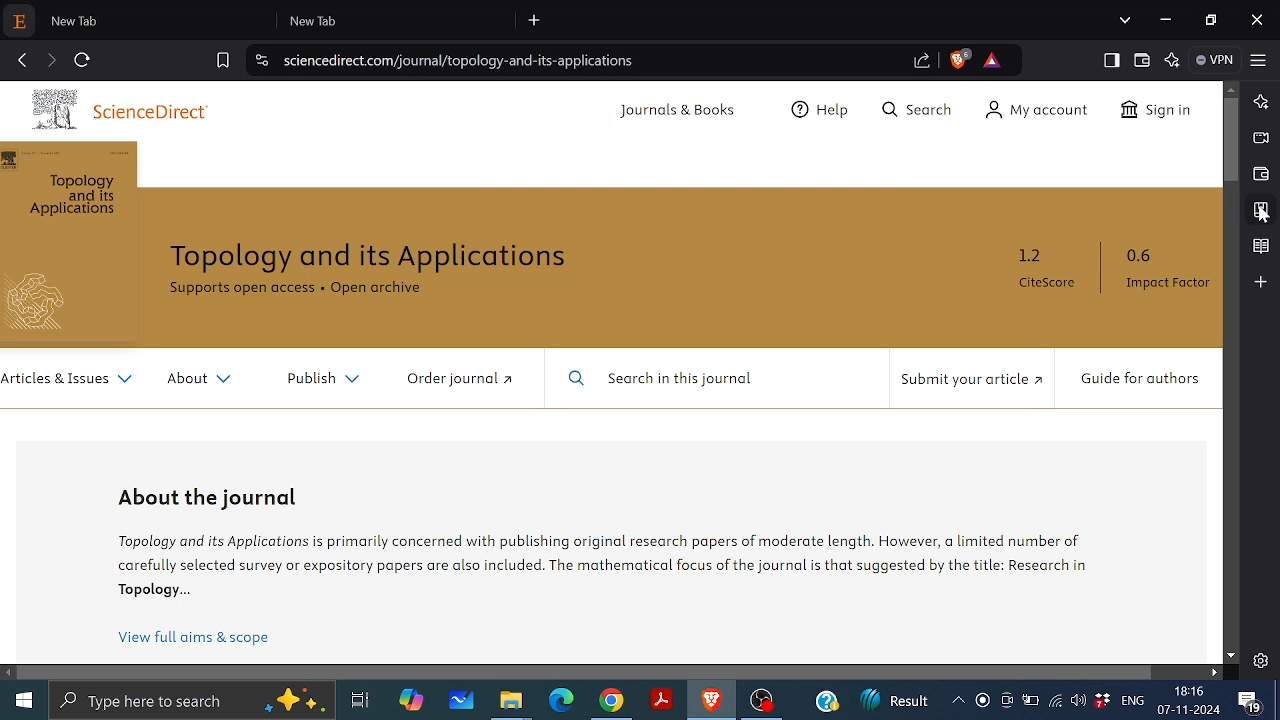  I want to click on Brave browser, so click(710, 701).